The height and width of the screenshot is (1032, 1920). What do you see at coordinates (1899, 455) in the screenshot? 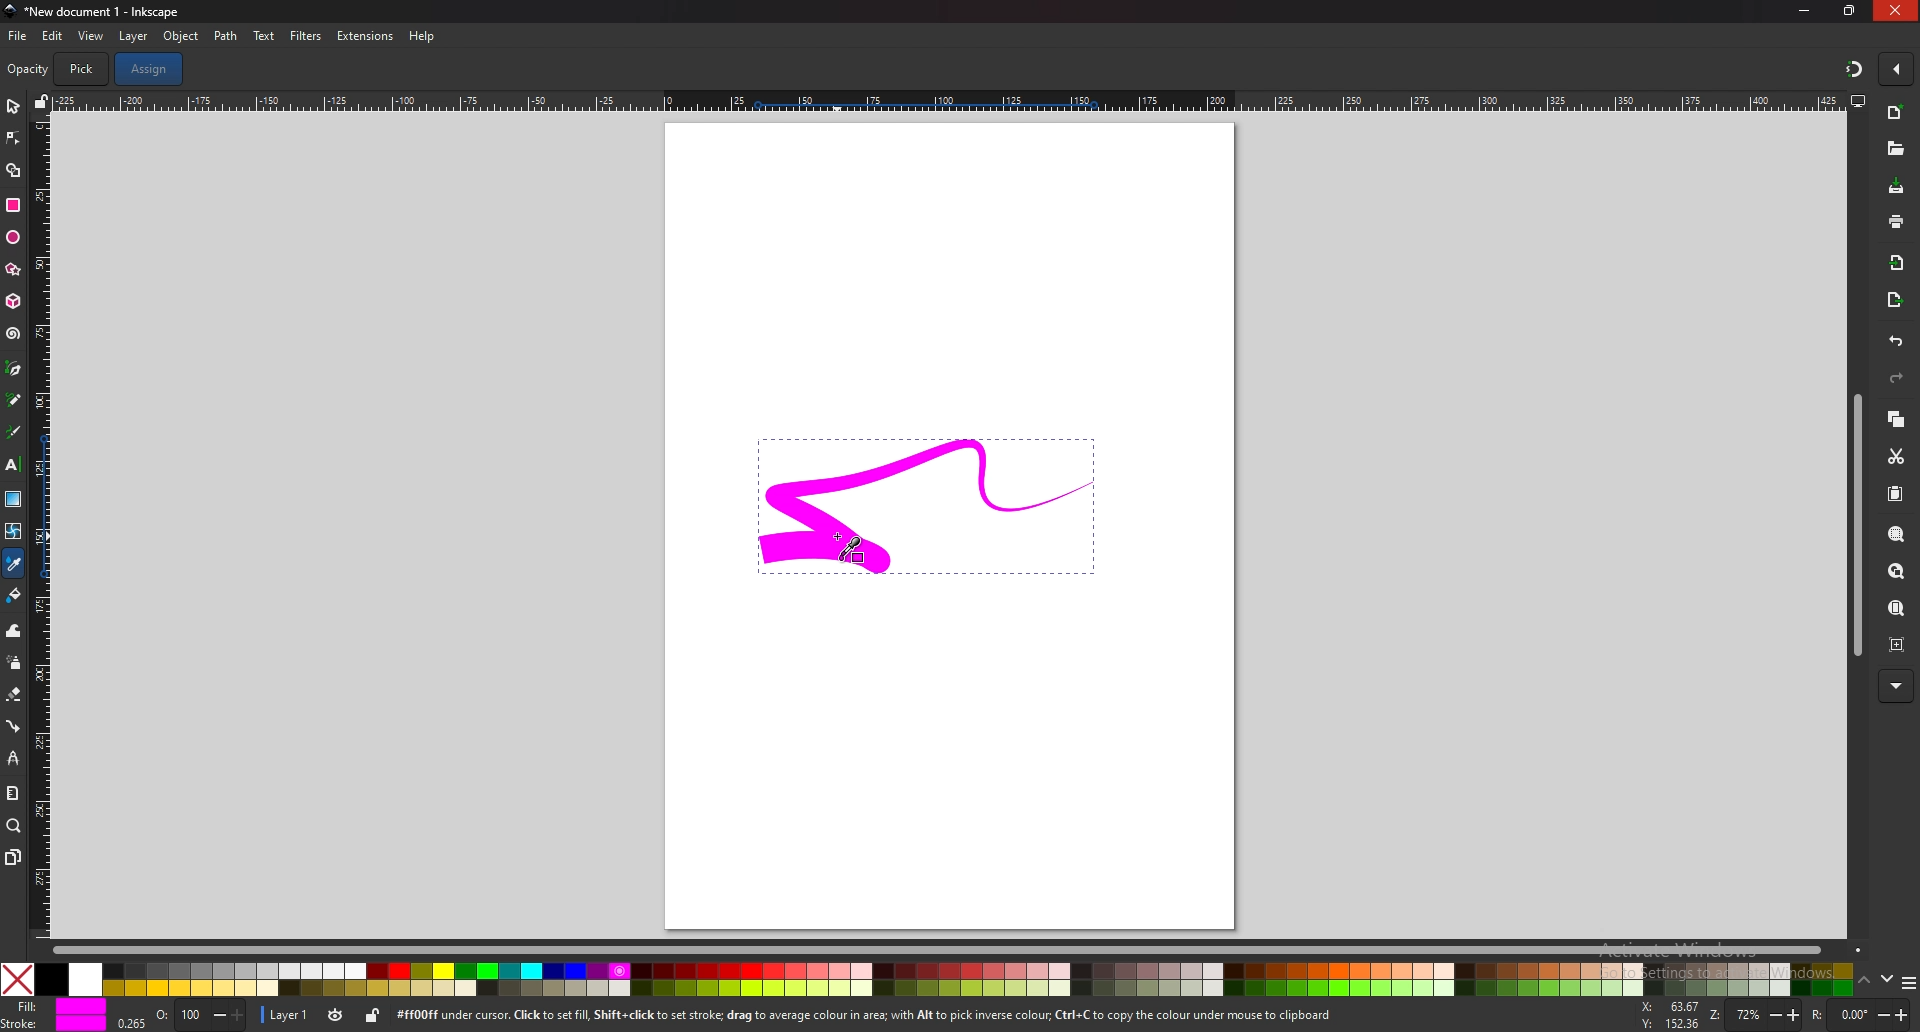
I see `cut` at bounding box center [1899, 455].